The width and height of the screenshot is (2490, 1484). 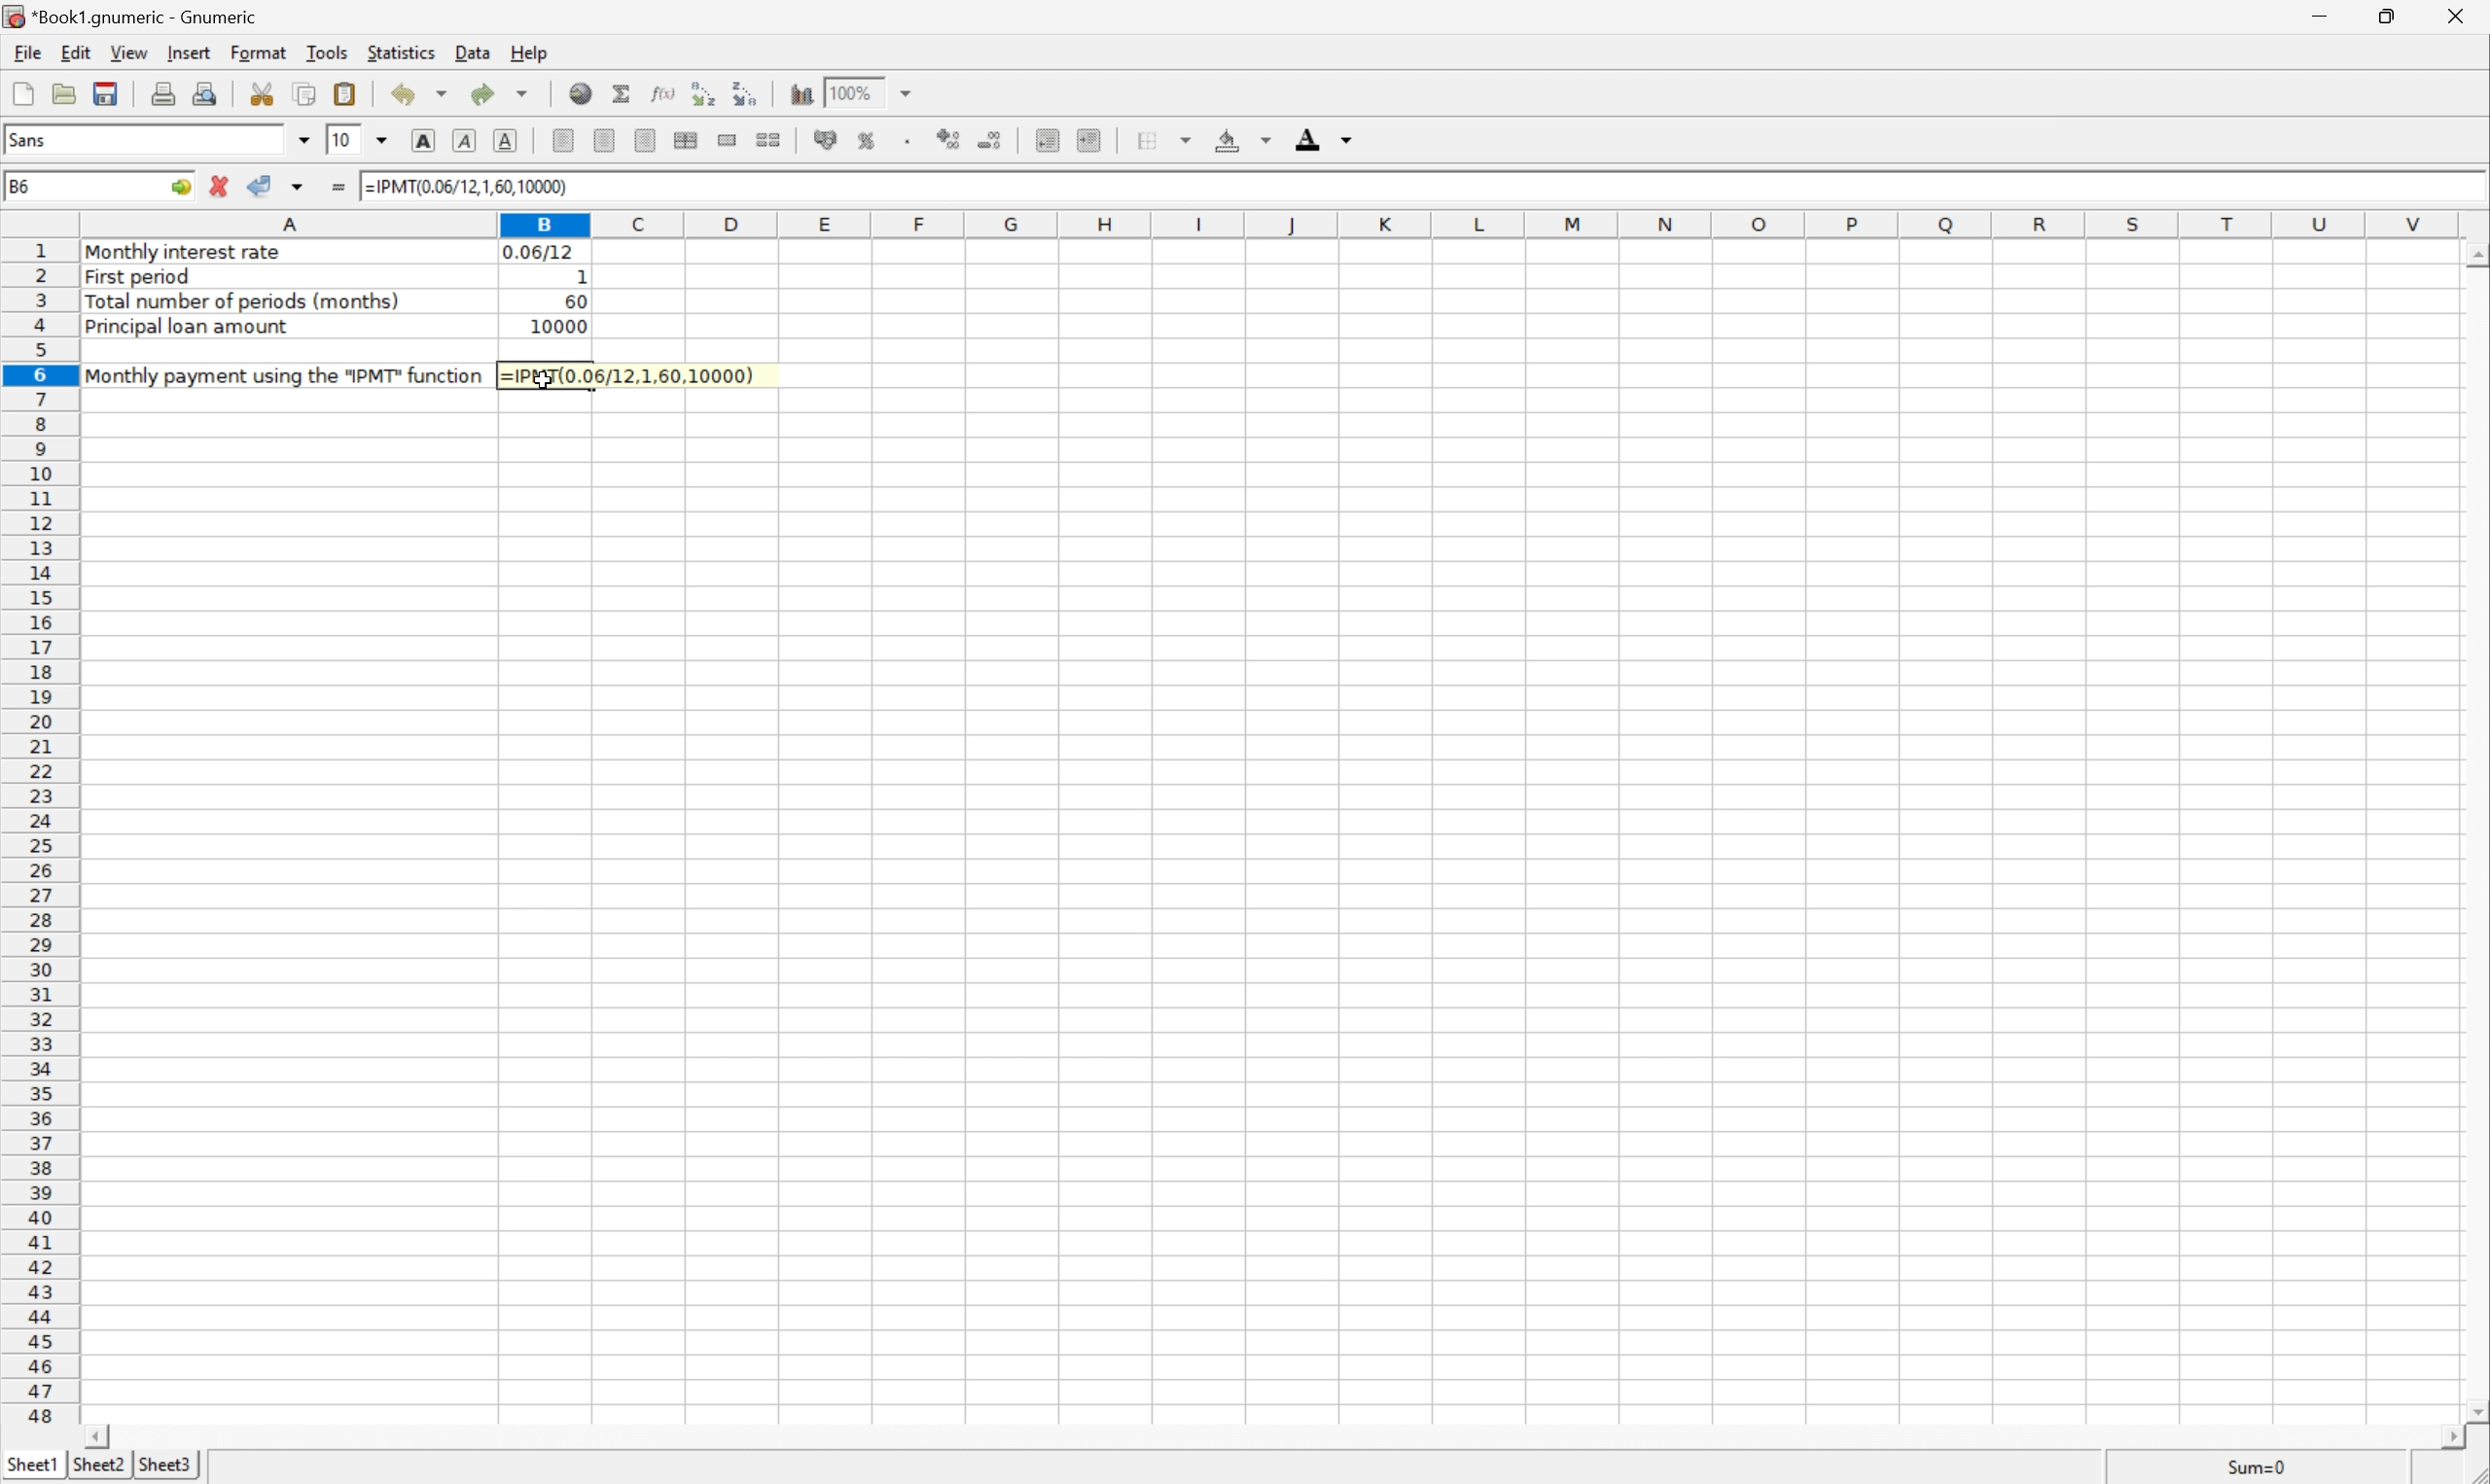 What do you see at coordinates (469, 184) in the screenshot?
I see `=IPMT(0.06/12,1,60,10000)` at bounding box center [469, 184].